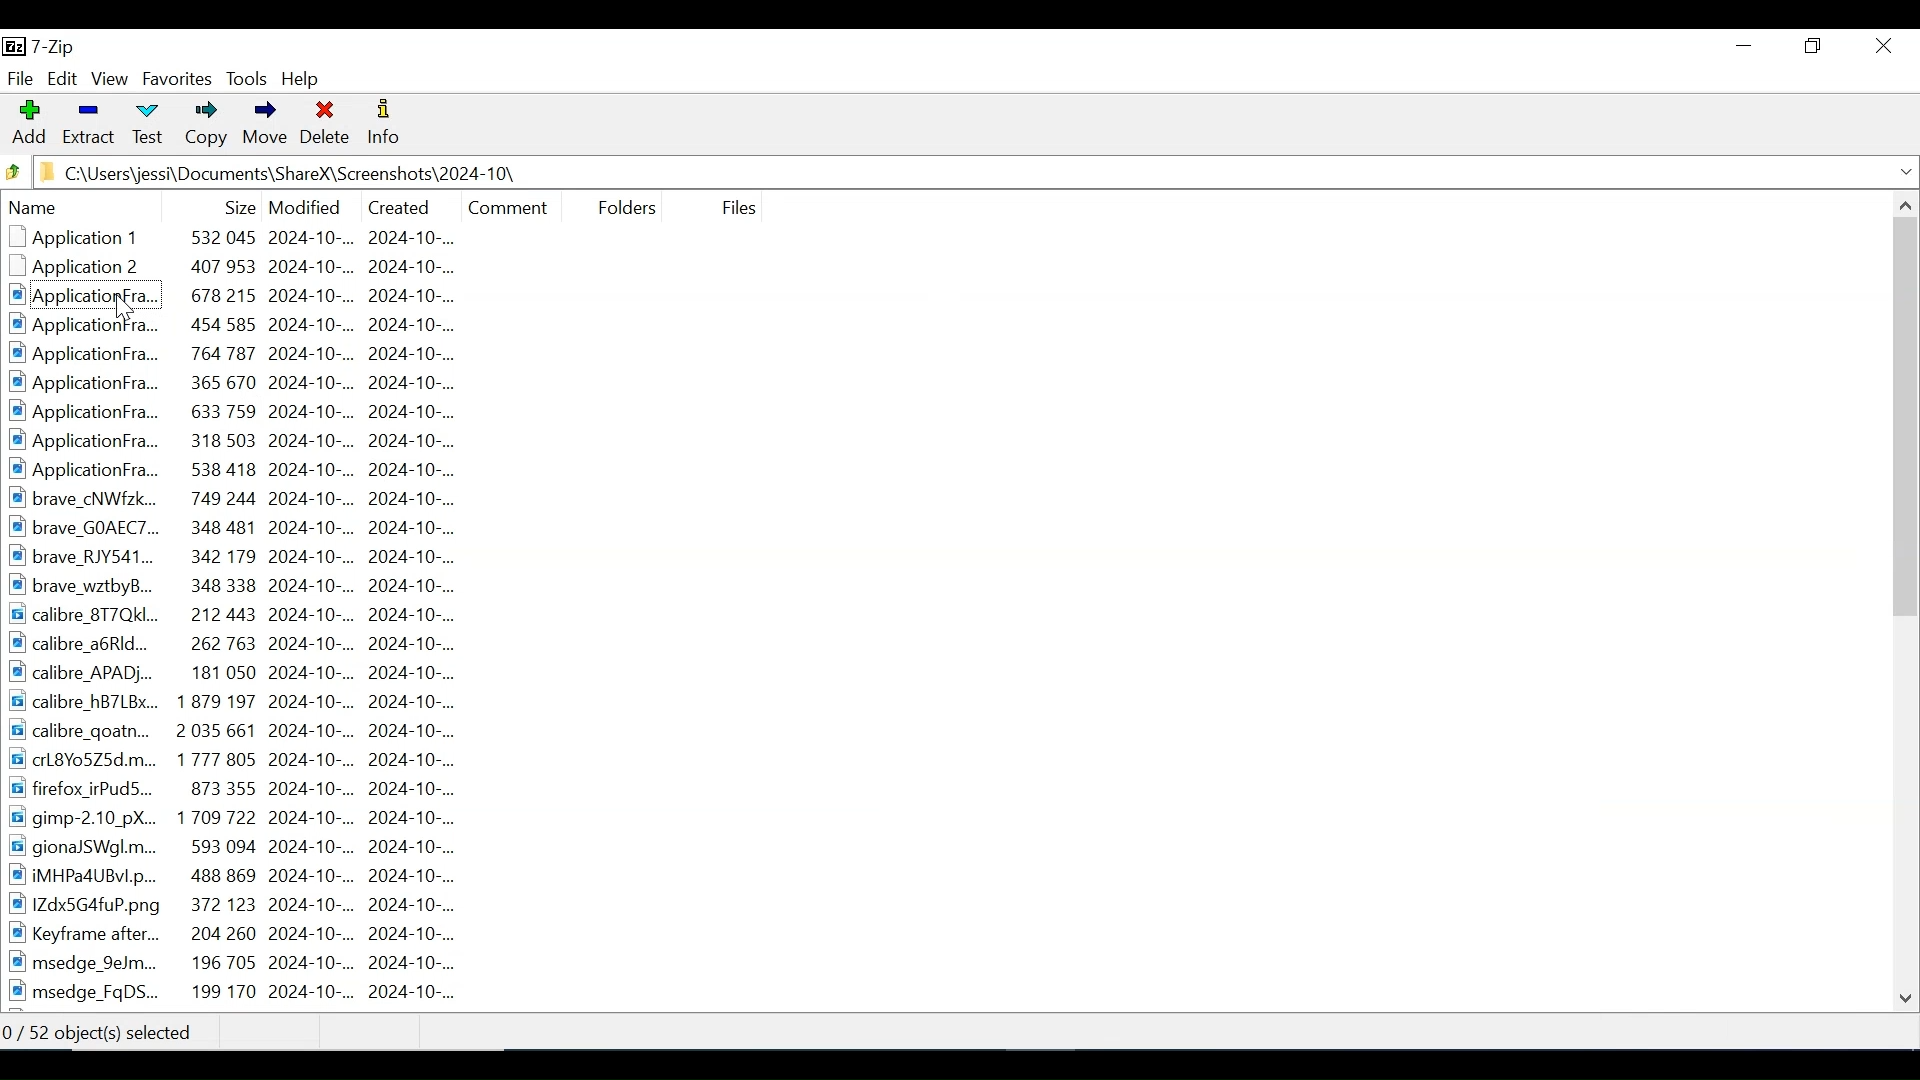  I want to click on Information, so click(385, 125).